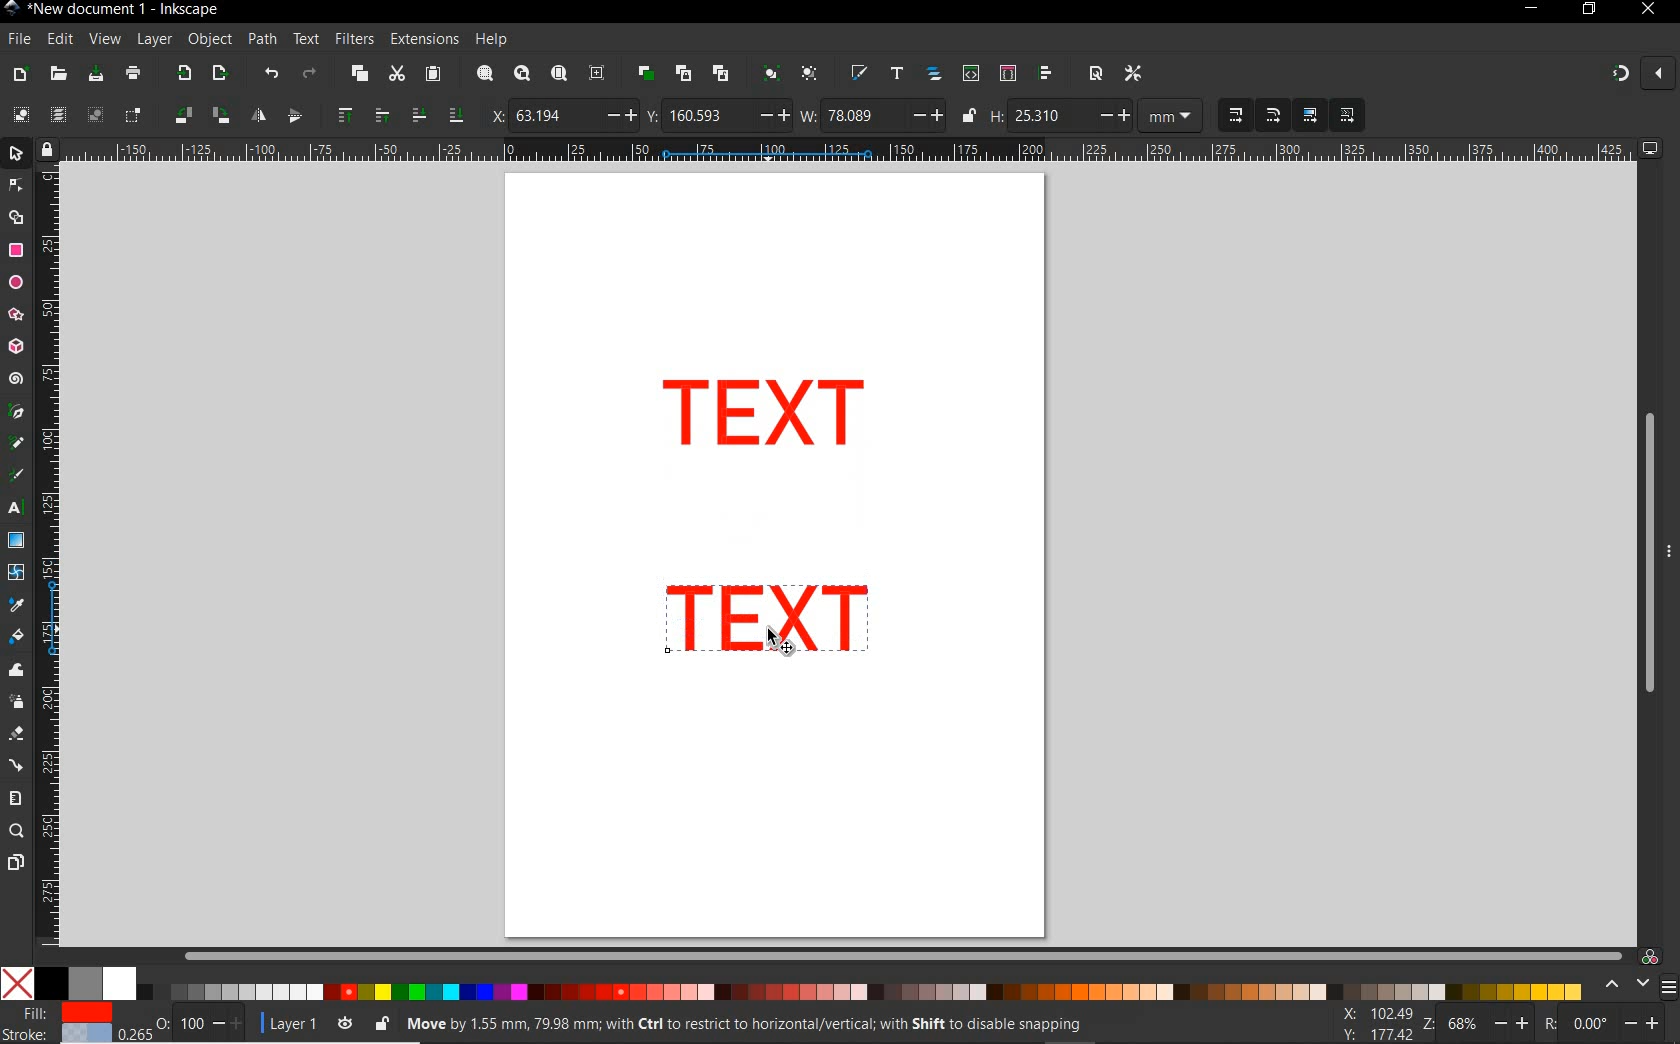 Image resolution: width=1680 pixels, height=1044 pixels. What do you see at coordinates (1254, 116) in the screenshot?
I see `SCALING` at bounding box center [1254, 116].